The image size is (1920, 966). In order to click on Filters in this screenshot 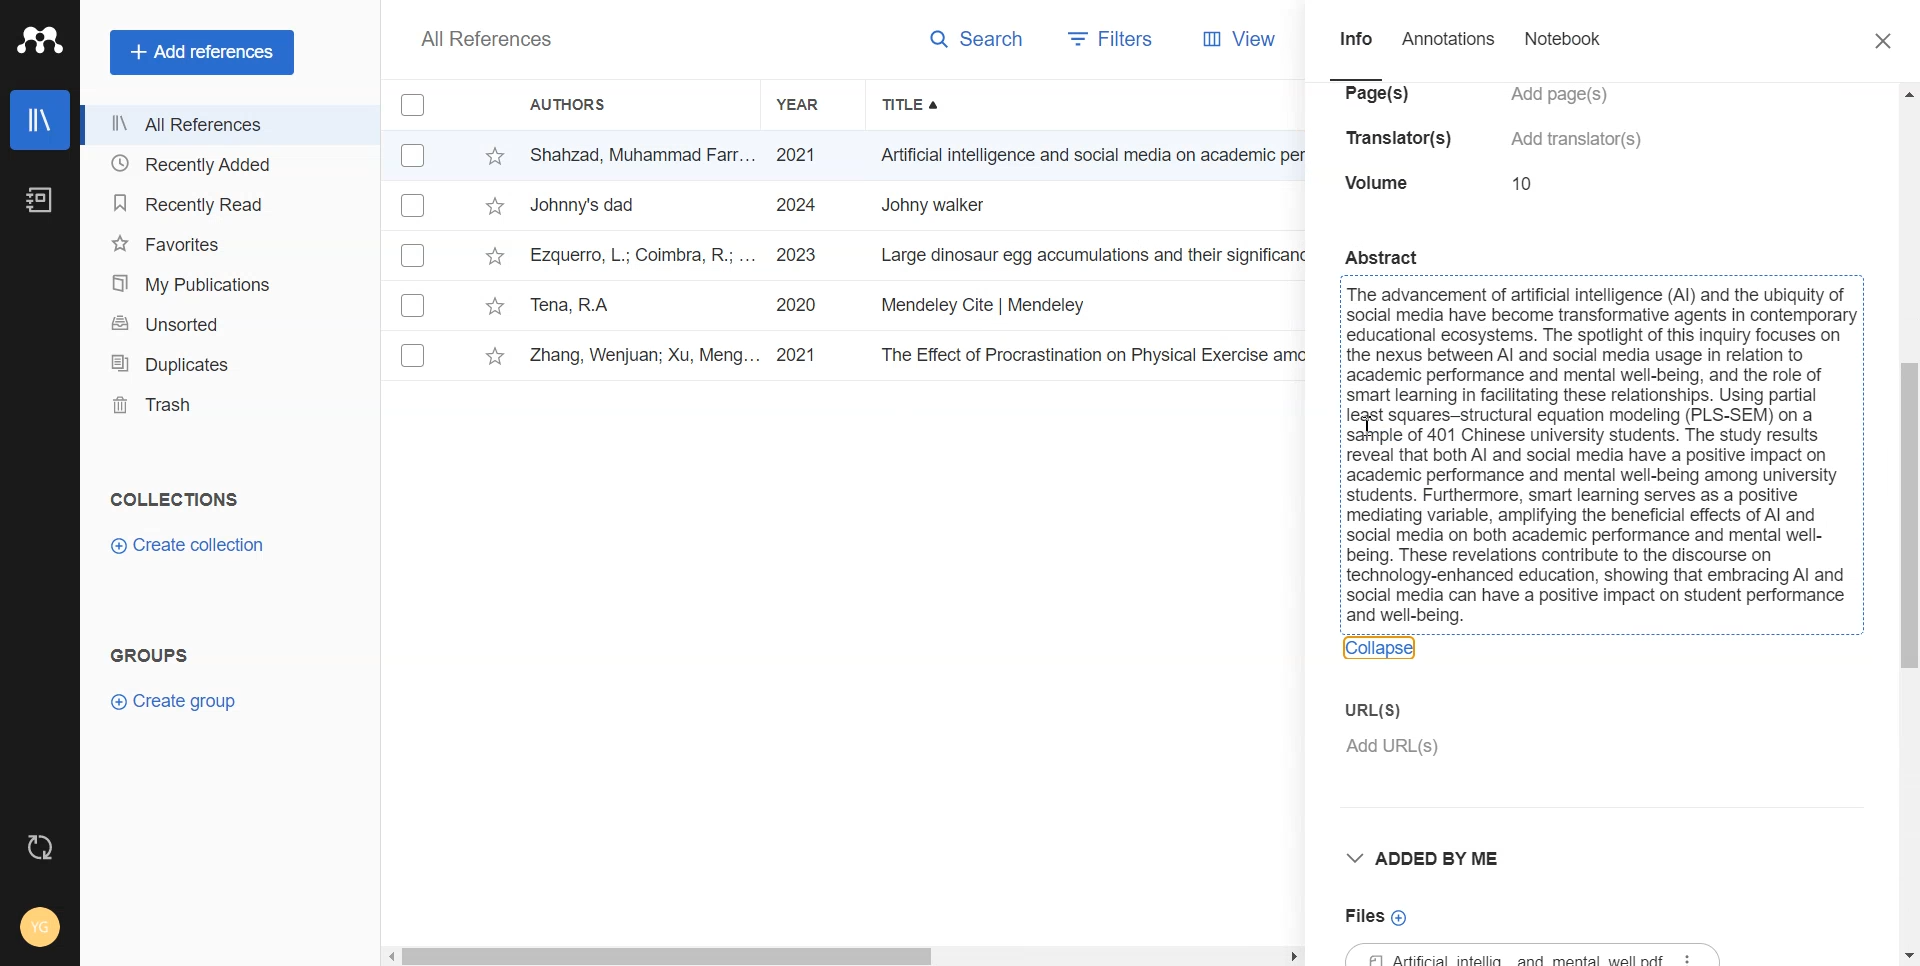, I will do `click(1105, 39)`.